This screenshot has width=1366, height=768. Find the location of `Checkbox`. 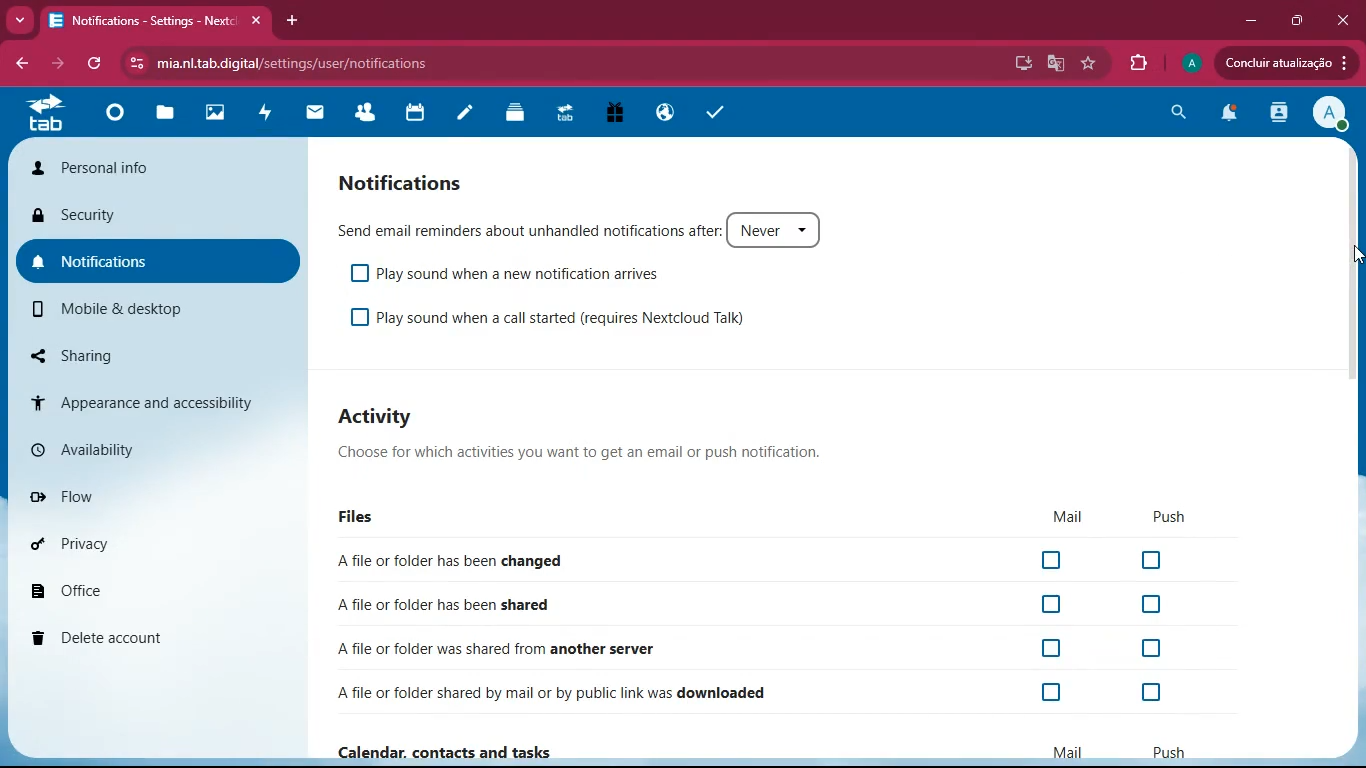

Checkbox is located at coordinates (1143, 649).